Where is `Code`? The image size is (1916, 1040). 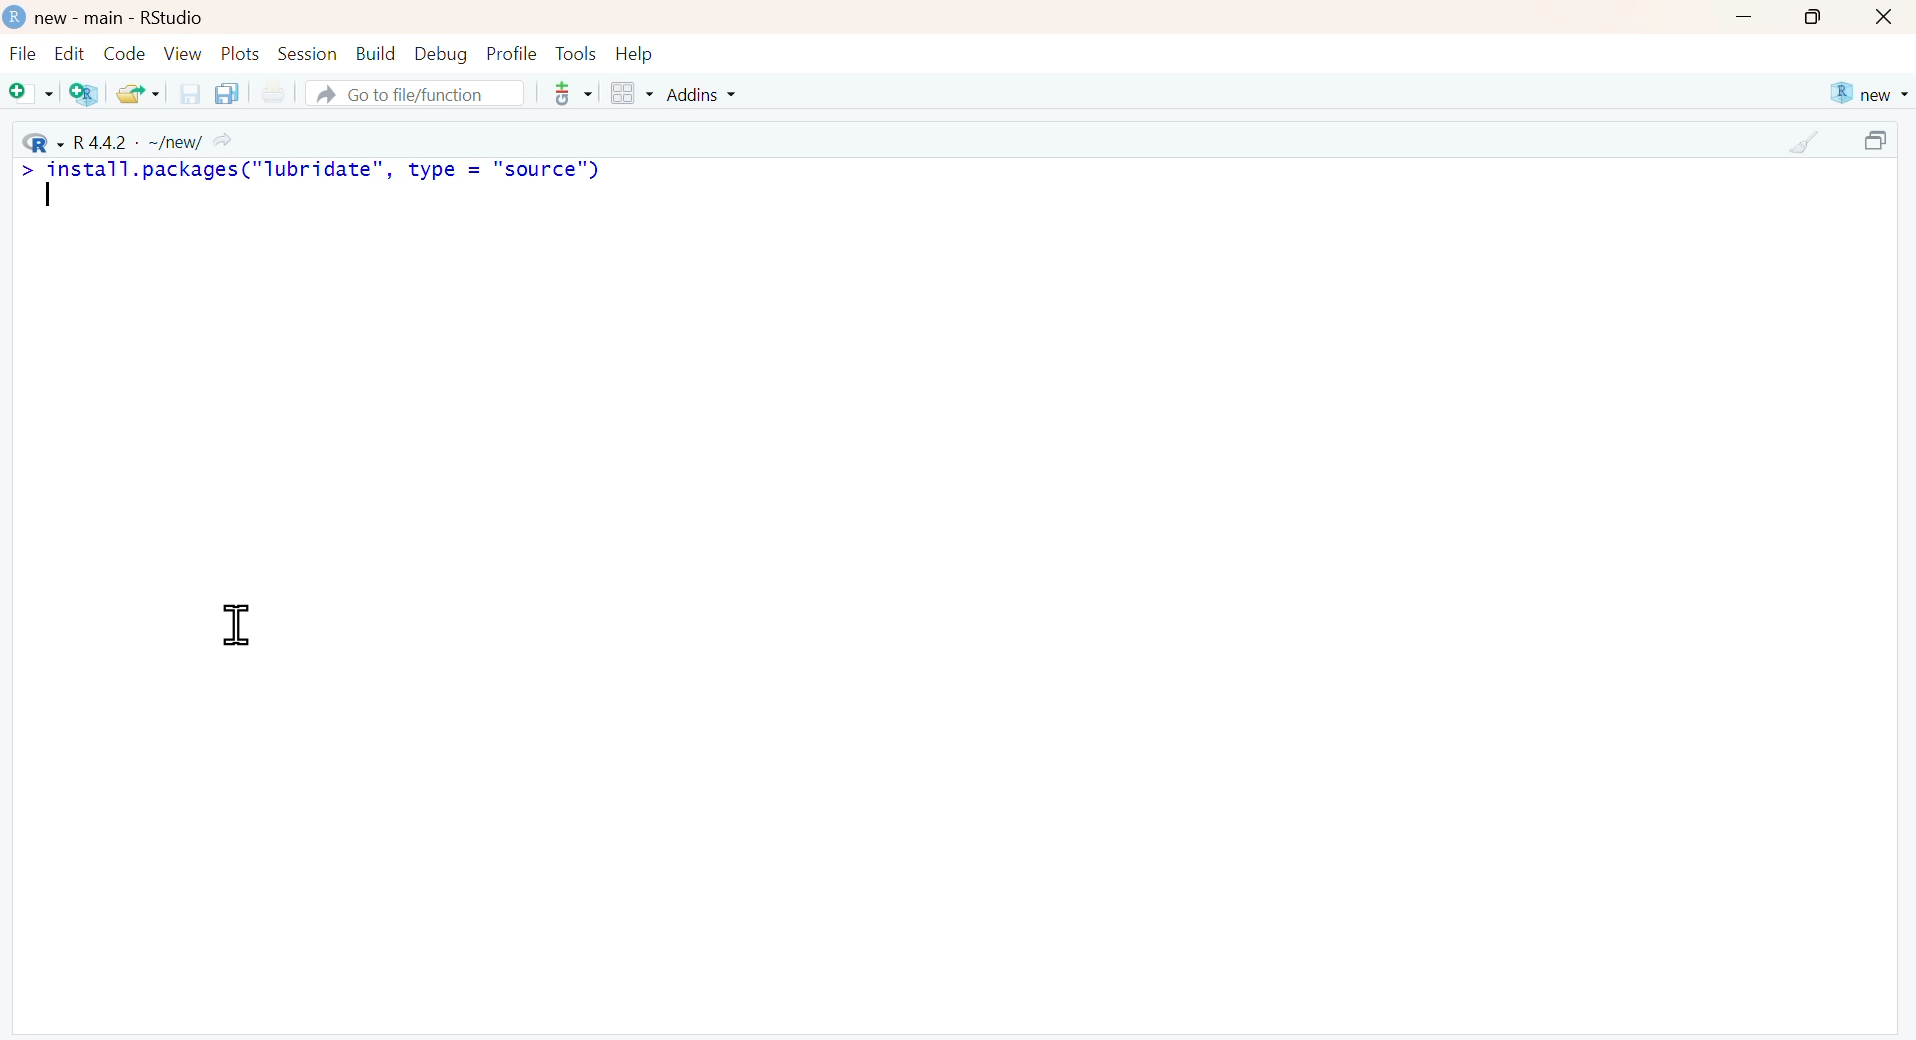 Code is located at coordinates (122, 53).